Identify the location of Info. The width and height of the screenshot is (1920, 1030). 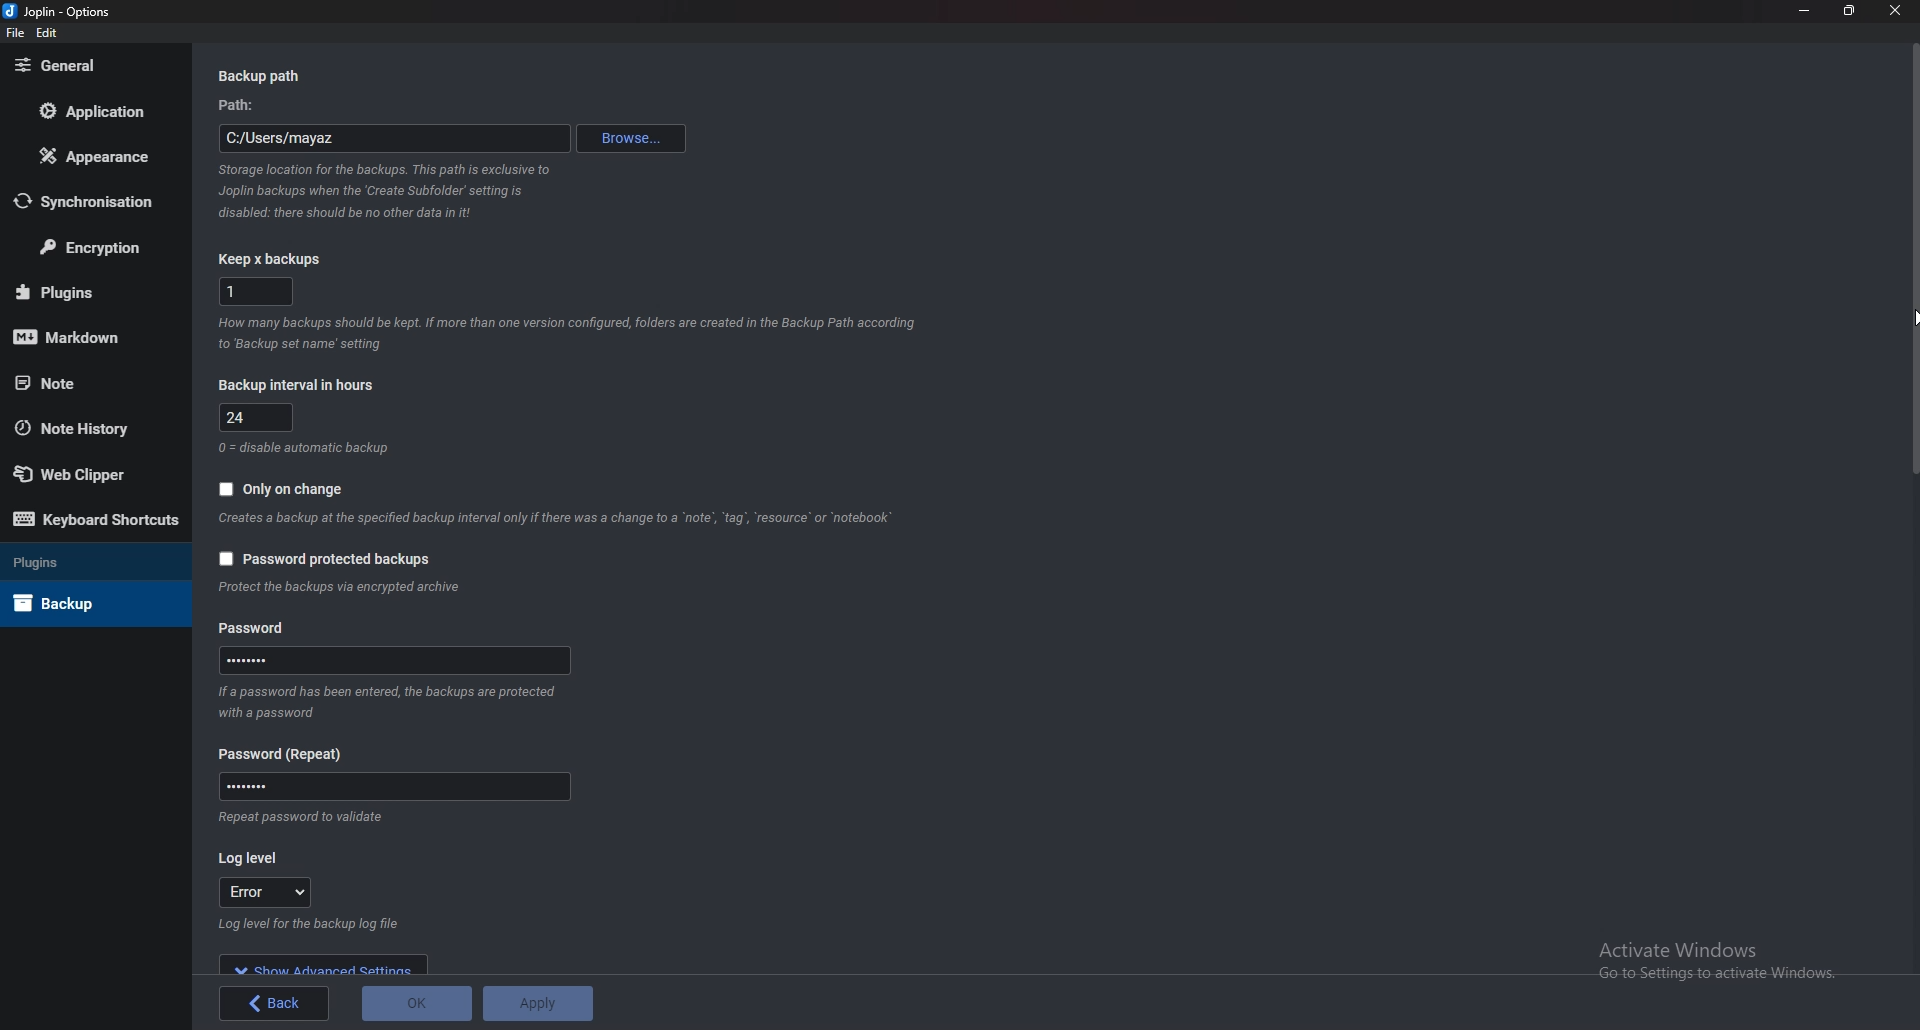
(568, 337).